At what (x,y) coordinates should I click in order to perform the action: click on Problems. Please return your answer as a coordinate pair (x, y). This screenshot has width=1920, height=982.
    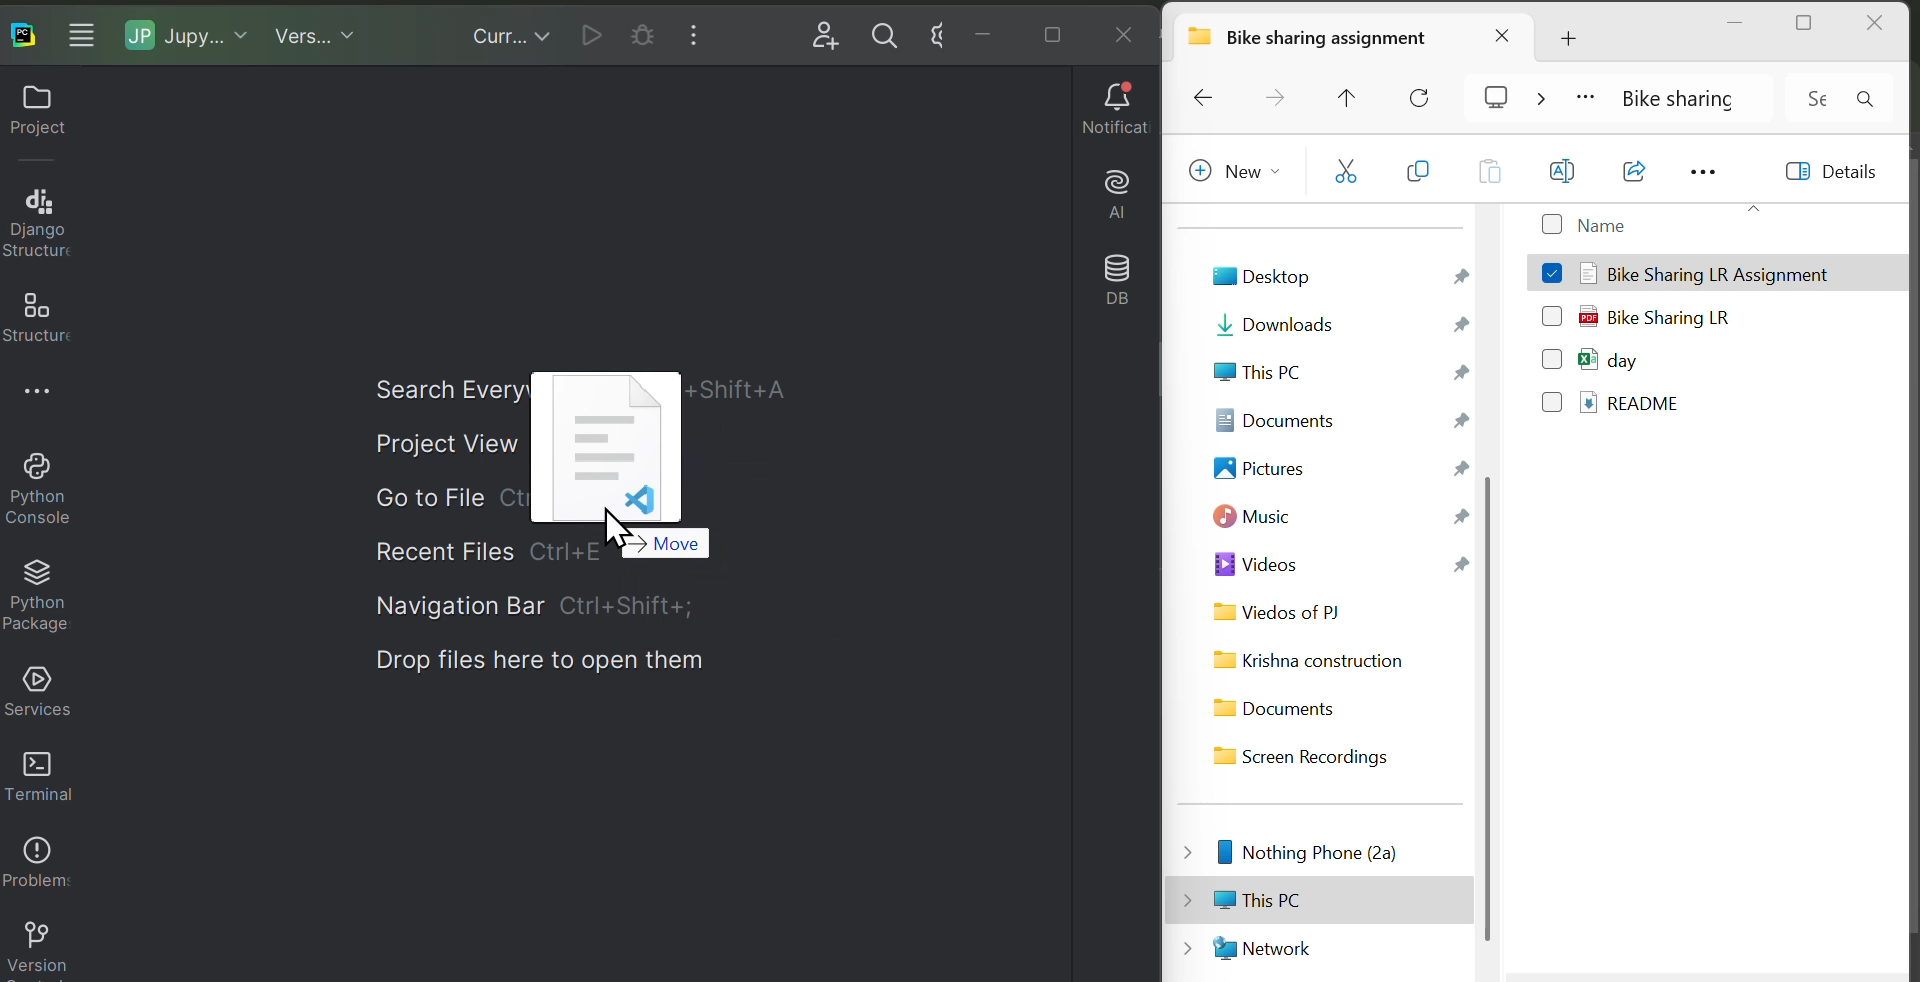
    Looking at the image, I should click on (38, 871).